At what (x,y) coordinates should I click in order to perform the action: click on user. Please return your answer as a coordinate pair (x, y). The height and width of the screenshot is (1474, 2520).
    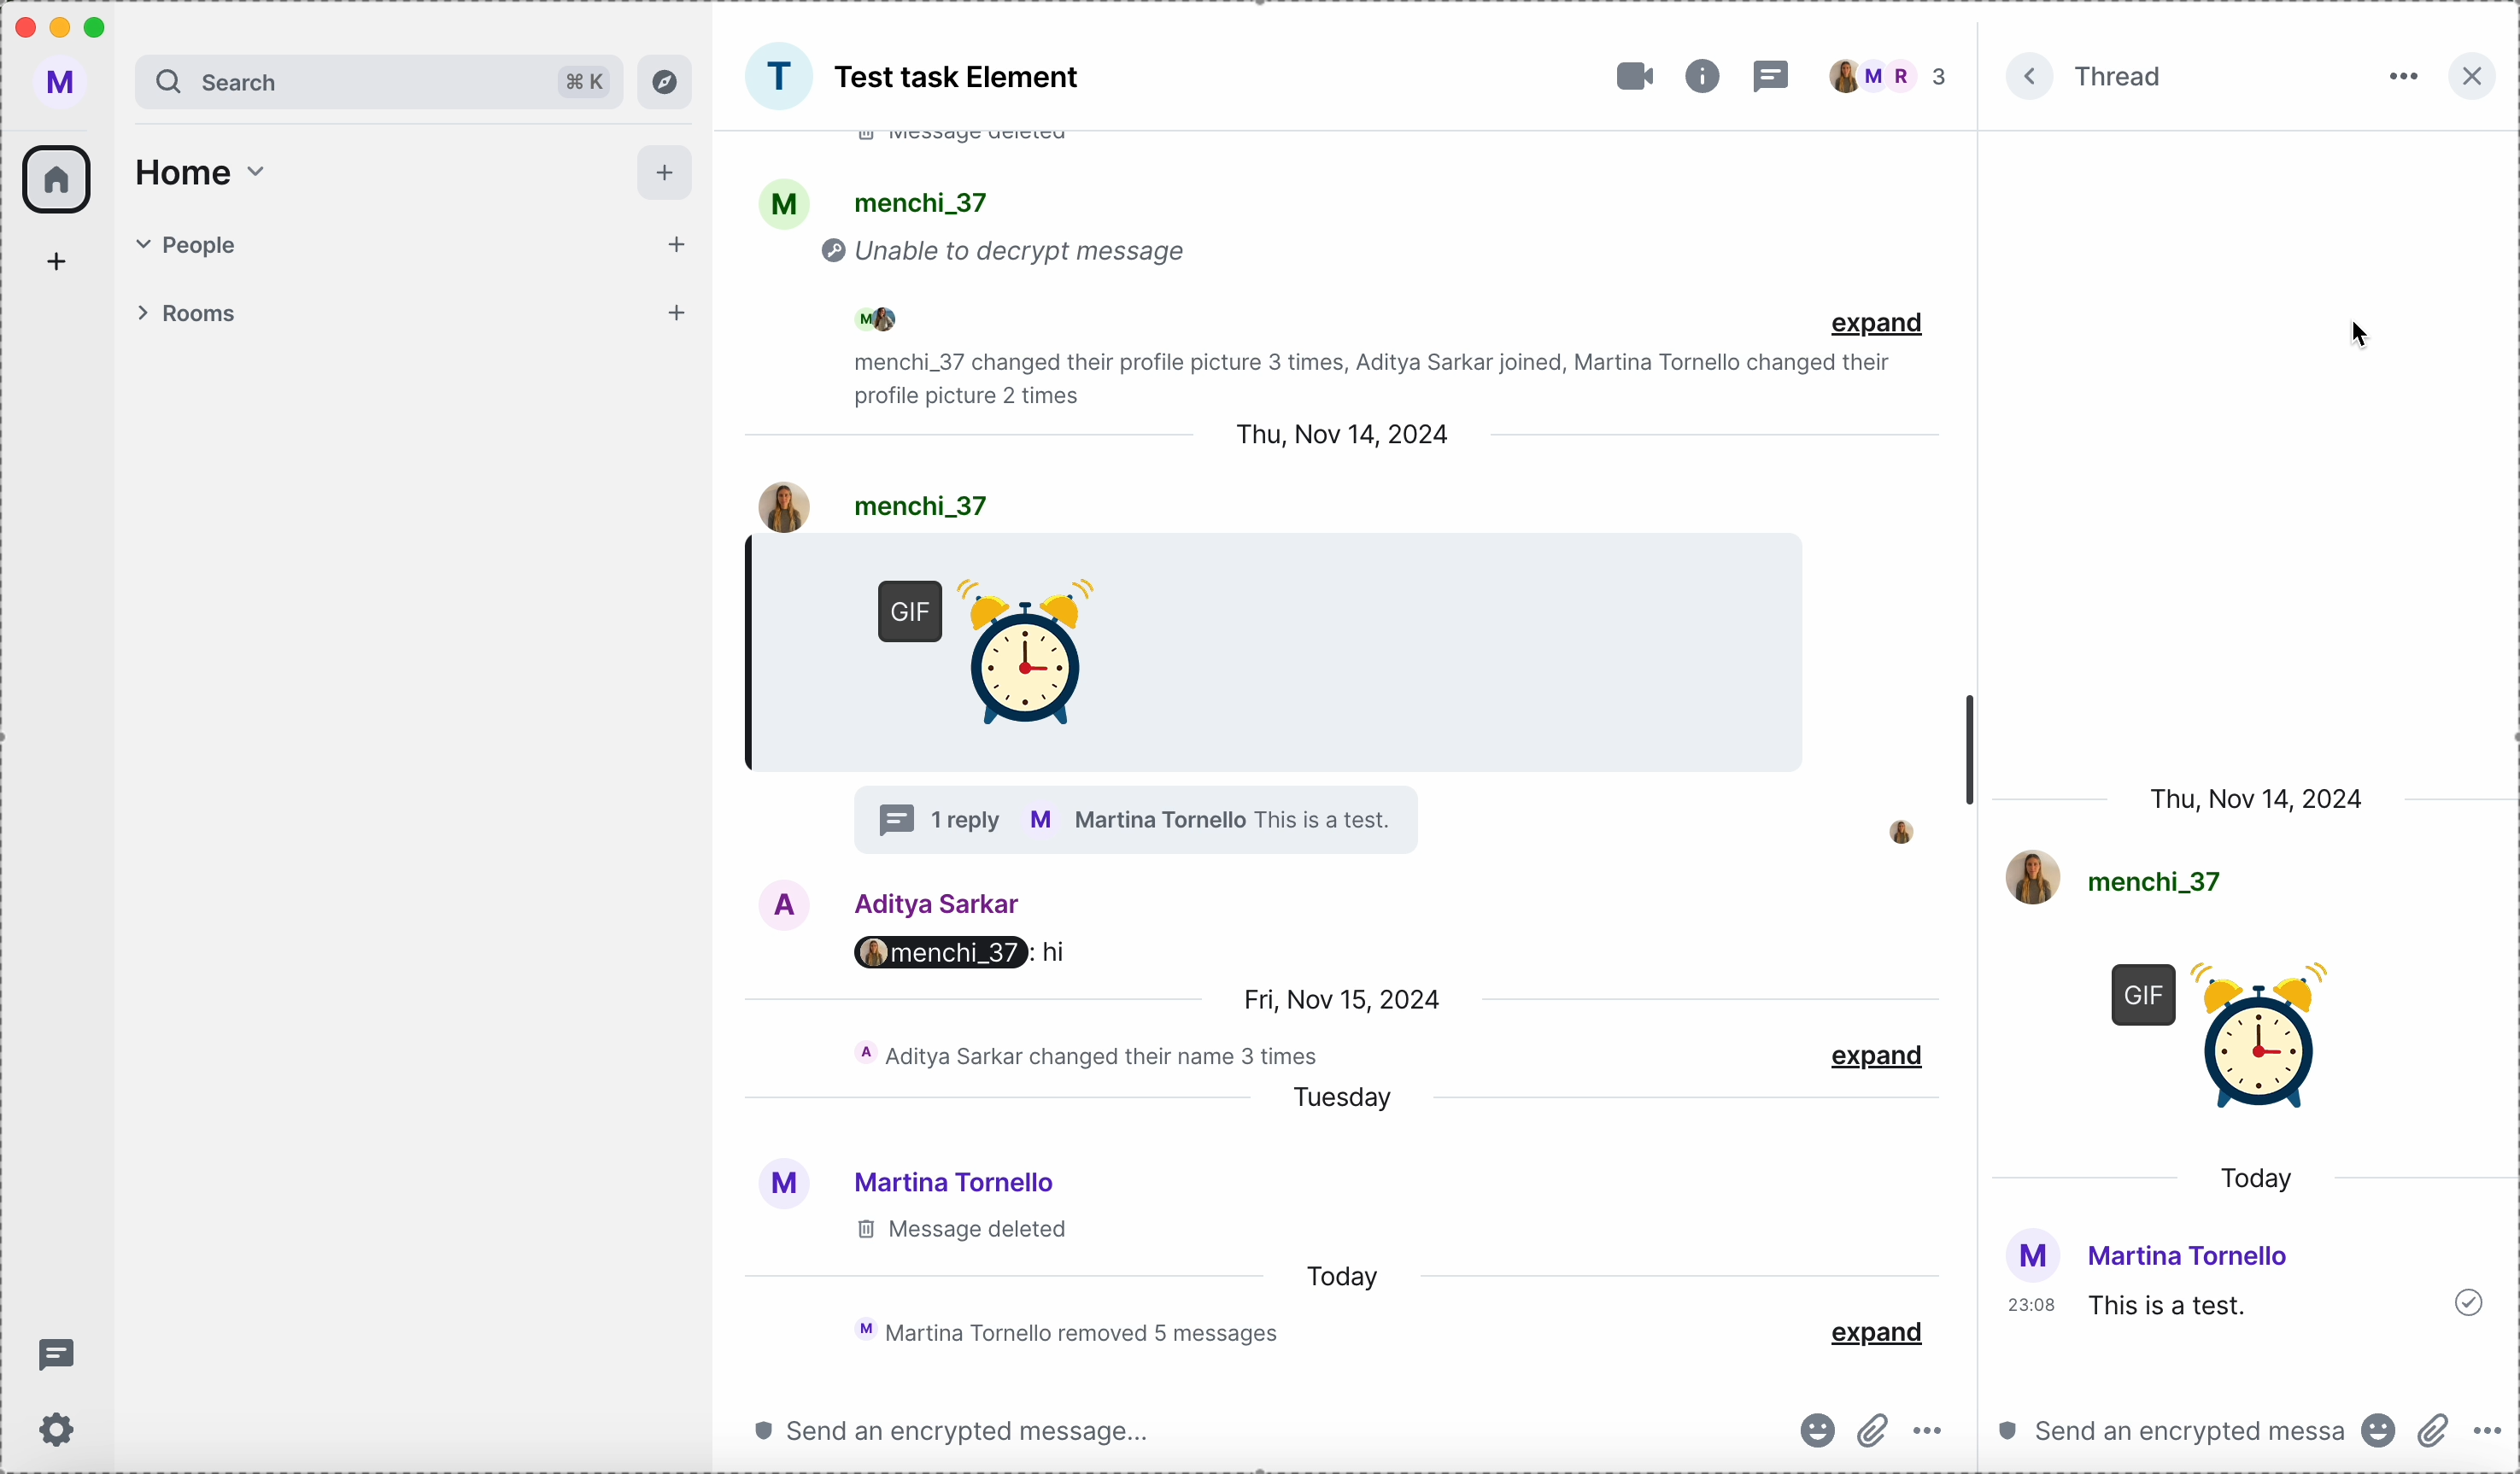
    Looking at the image, I should click on (874, 505).